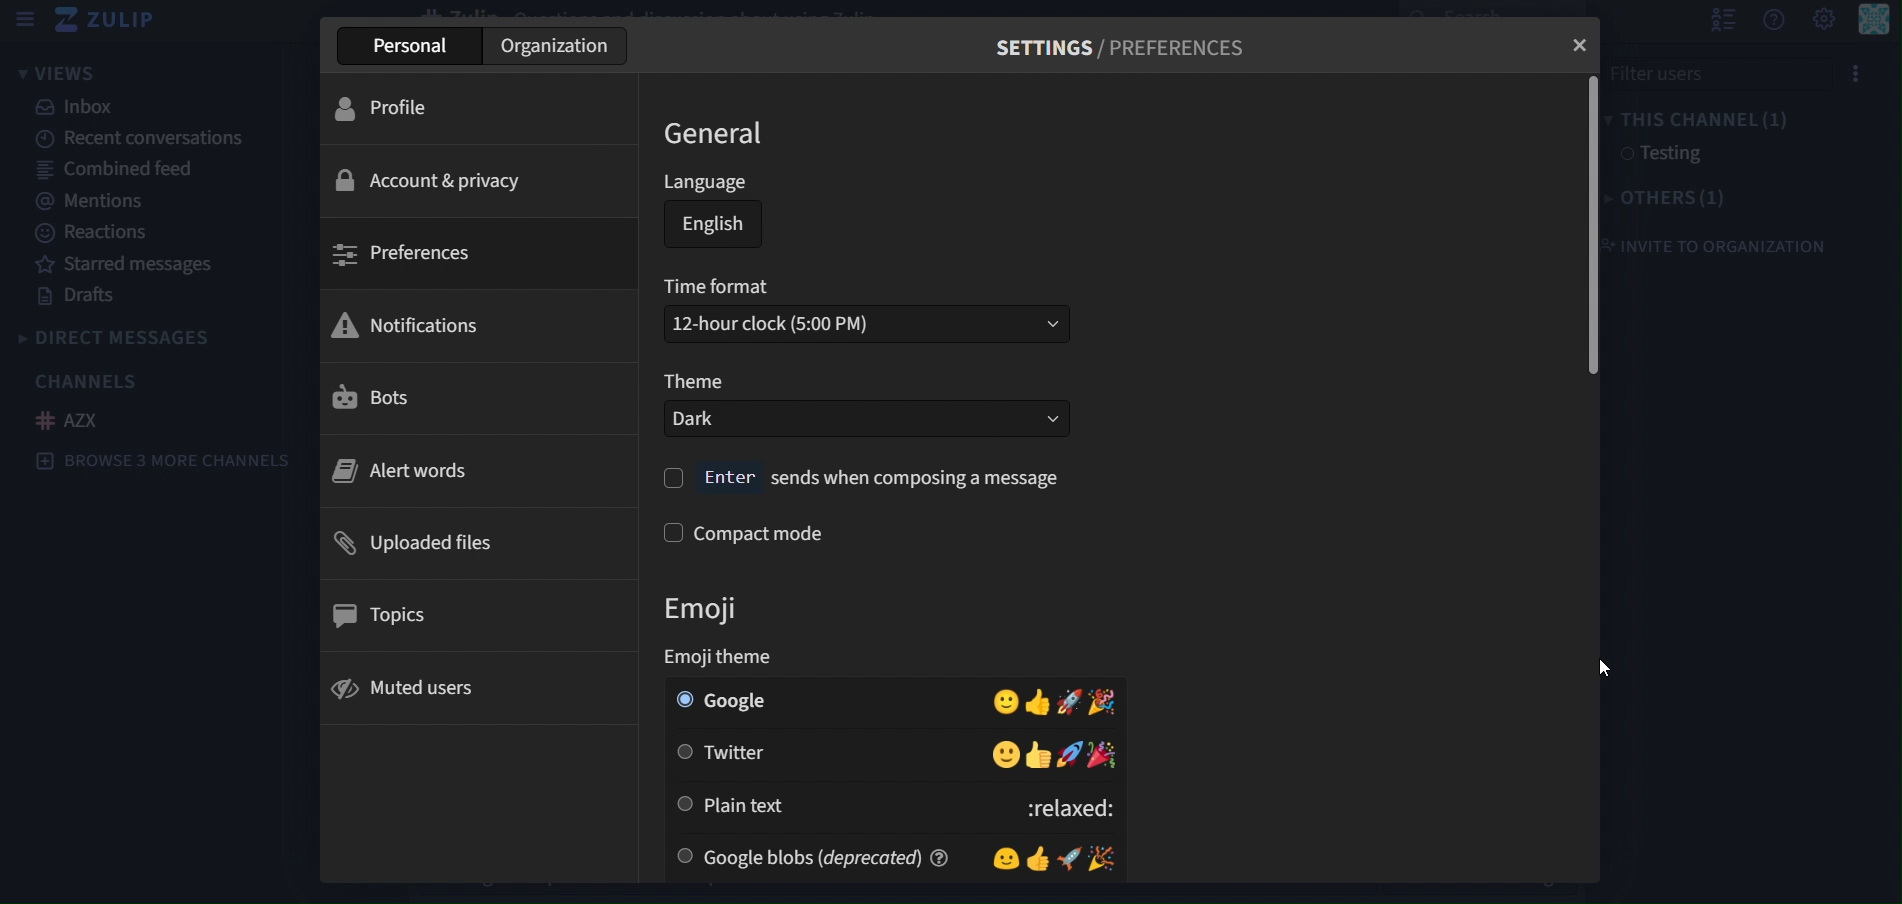 This screenshot has width=1902, height=904. What do you see at coordinates (1772, 22) in the screenshot?
I see `get help` at bounding box center [1772, 22].